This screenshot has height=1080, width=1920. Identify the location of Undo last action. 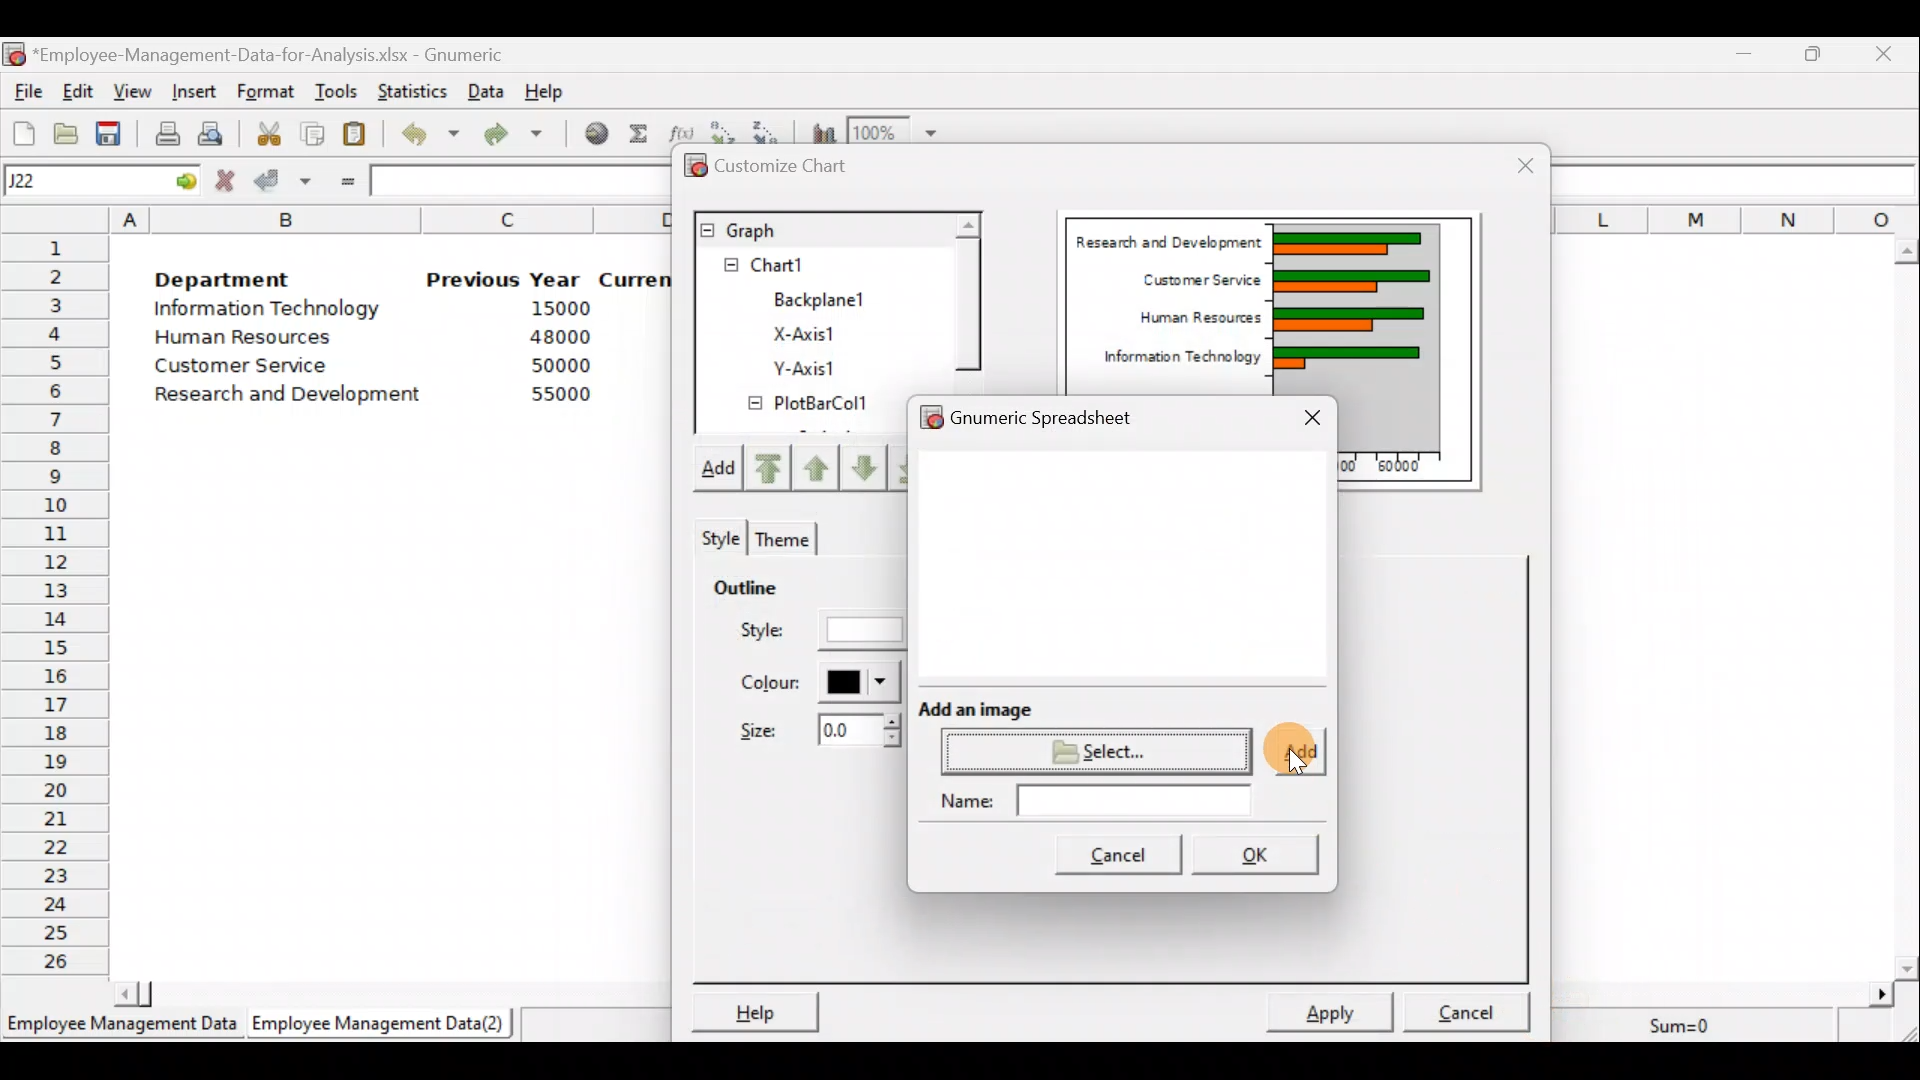
(432, 138).